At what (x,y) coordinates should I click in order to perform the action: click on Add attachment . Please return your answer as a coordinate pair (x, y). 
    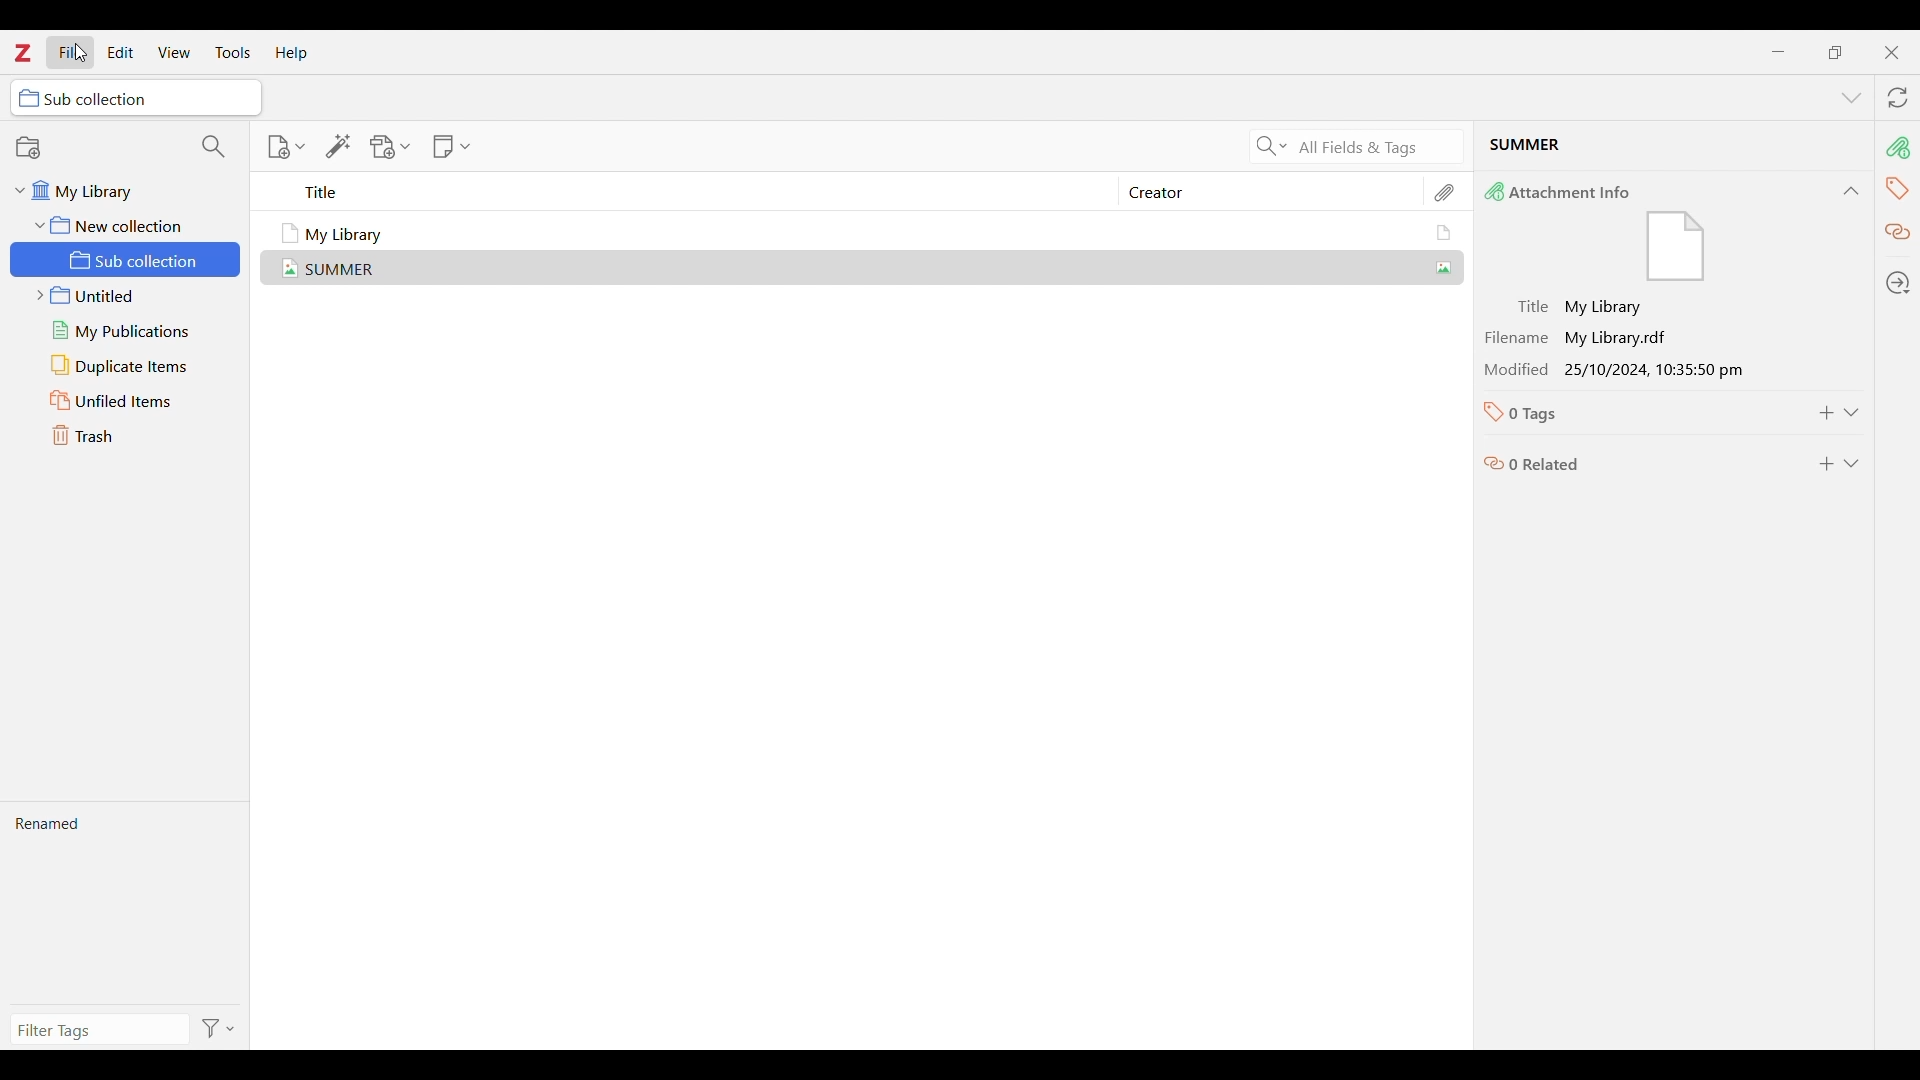
    Looking at the image, I should click on (391, 147).